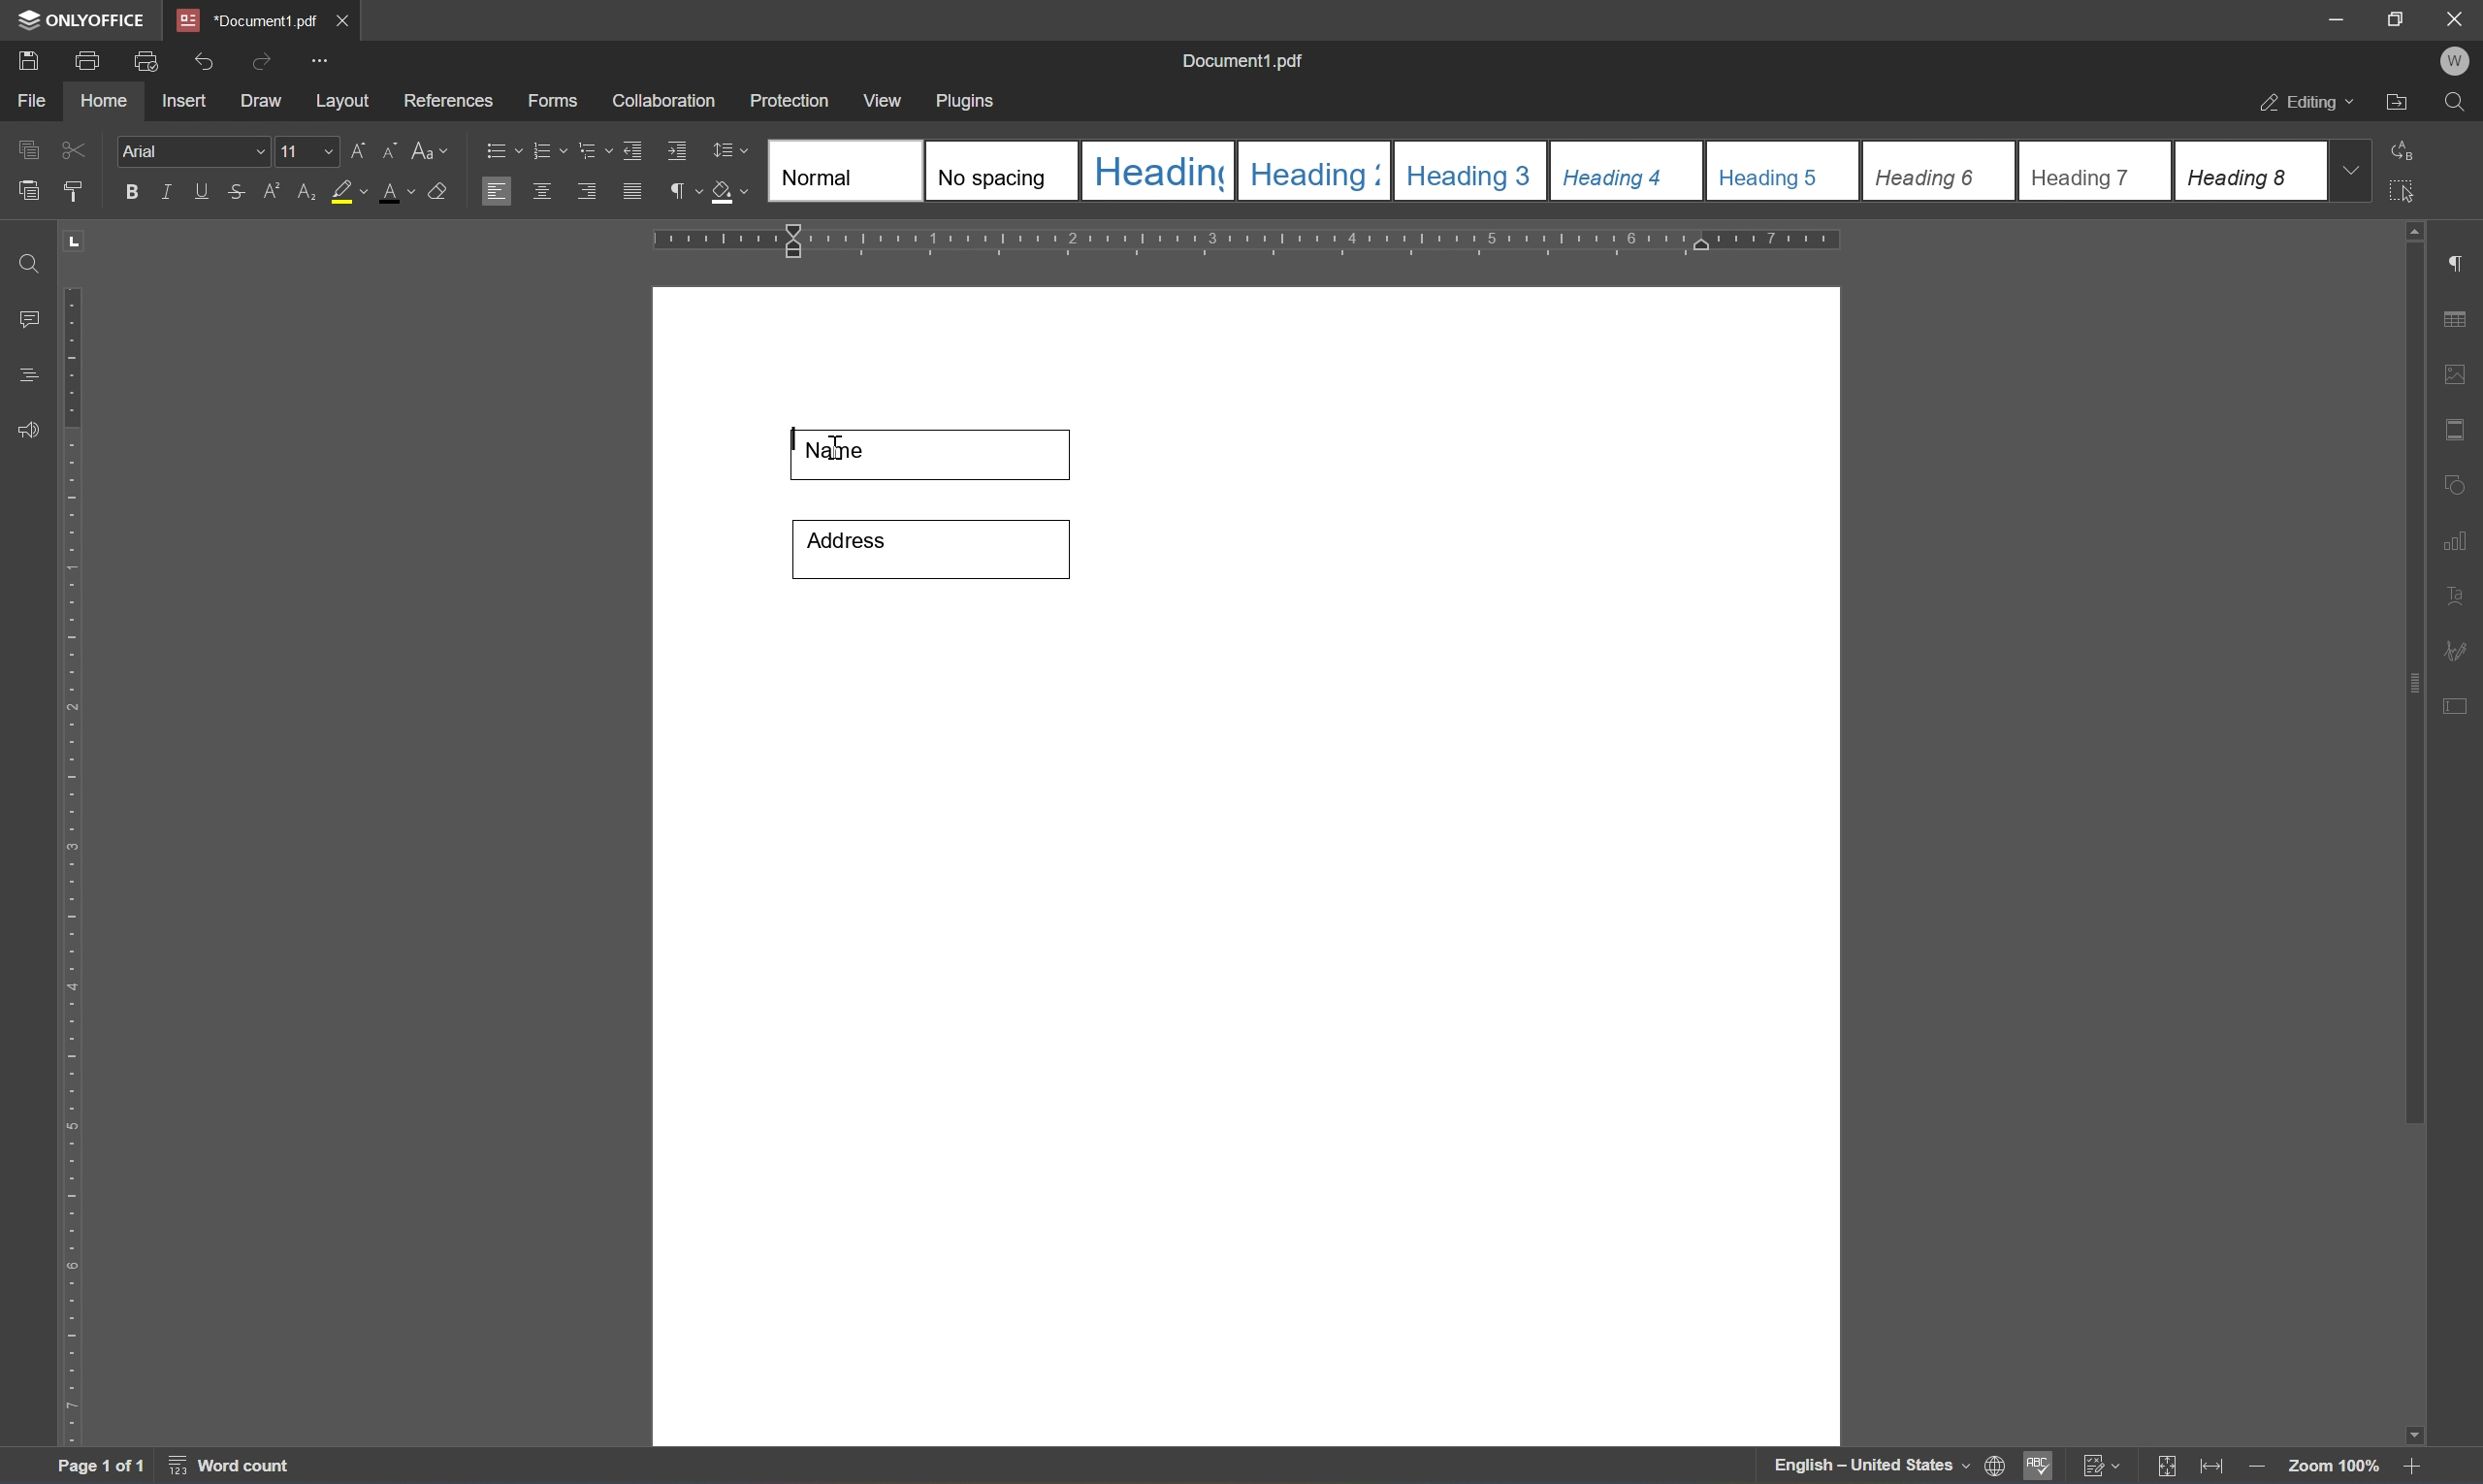 This screenshot has height=1484, width=2483. I want to click on file, so click(38, 101).